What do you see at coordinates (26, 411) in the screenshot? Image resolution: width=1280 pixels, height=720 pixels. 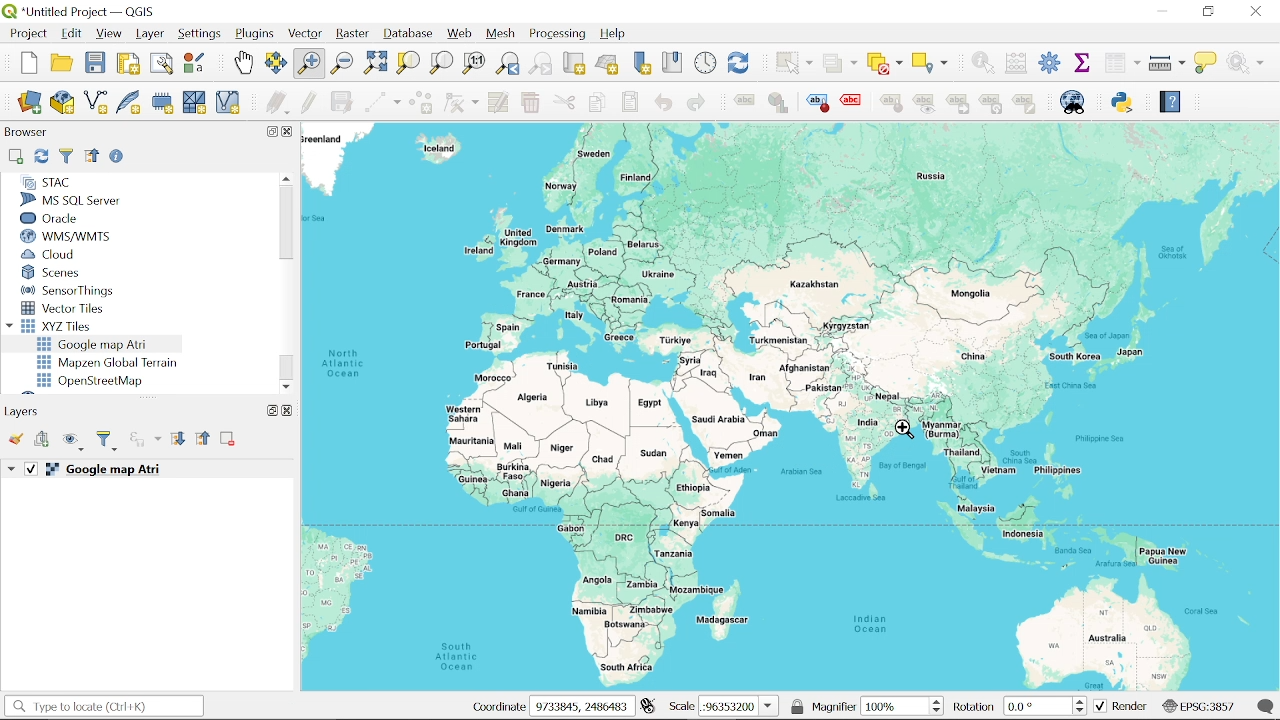 I see `Layers` at bounding box center [26, 411].